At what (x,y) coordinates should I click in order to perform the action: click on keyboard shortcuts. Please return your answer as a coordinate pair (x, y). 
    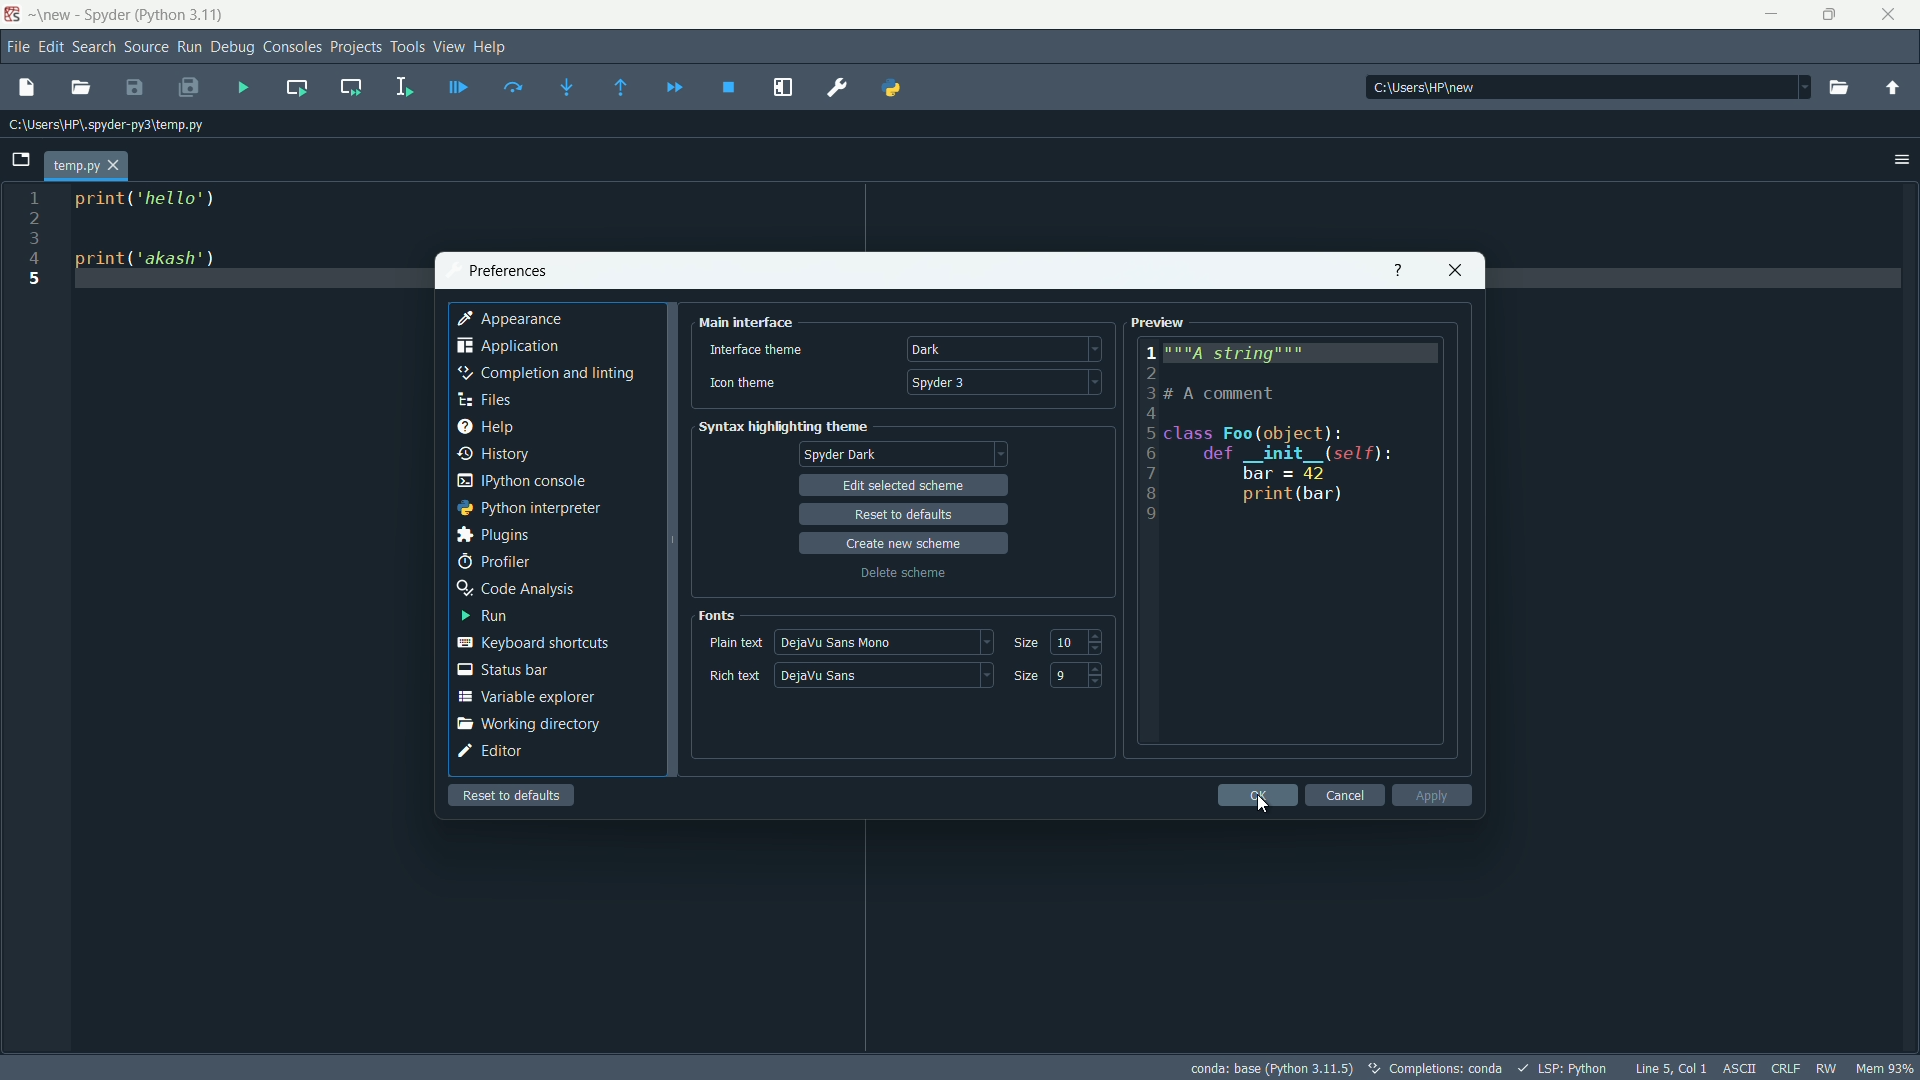
    Looking at the image, I should click on (533, 643).